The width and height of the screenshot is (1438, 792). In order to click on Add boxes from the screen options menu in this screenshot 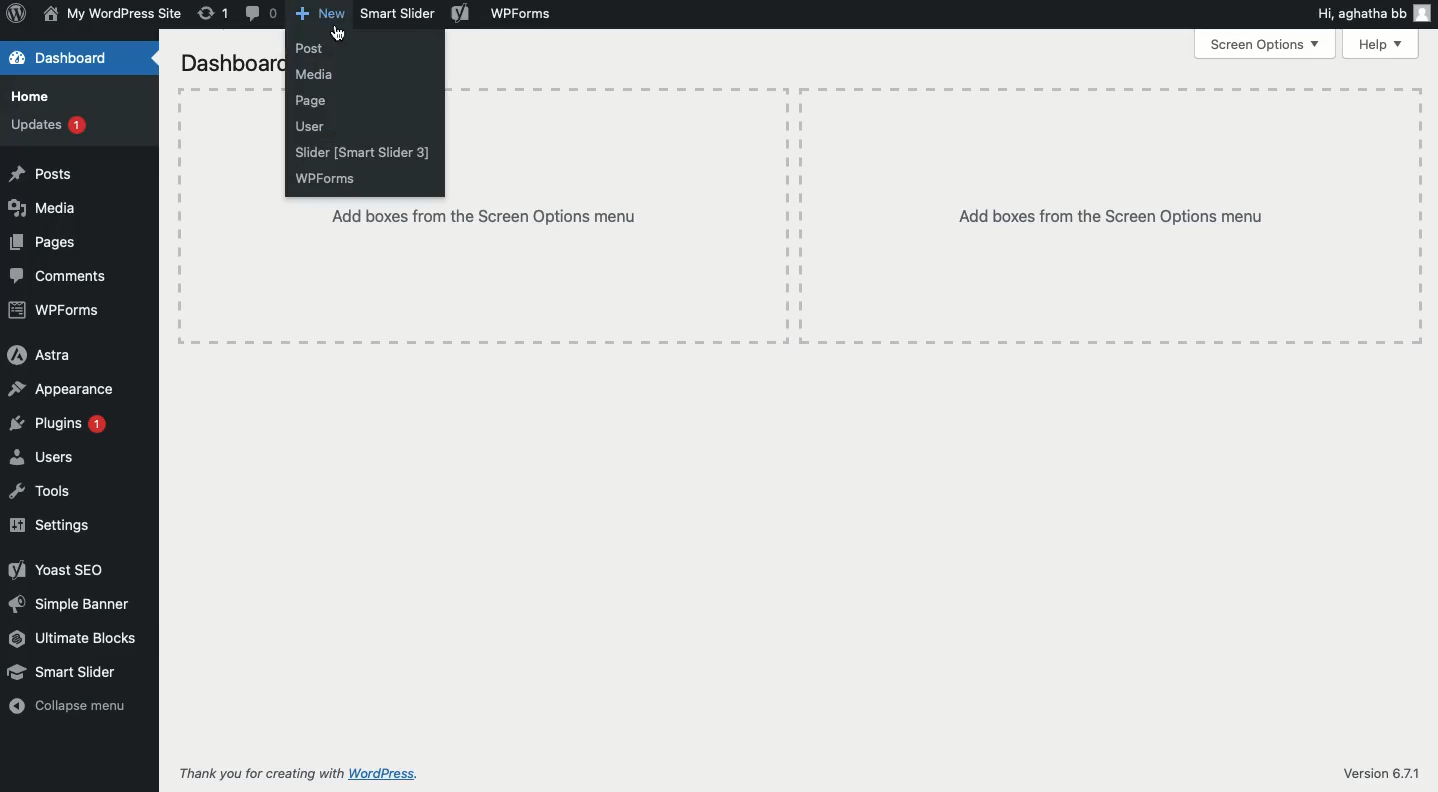, I will do `click(1114, 216)`.